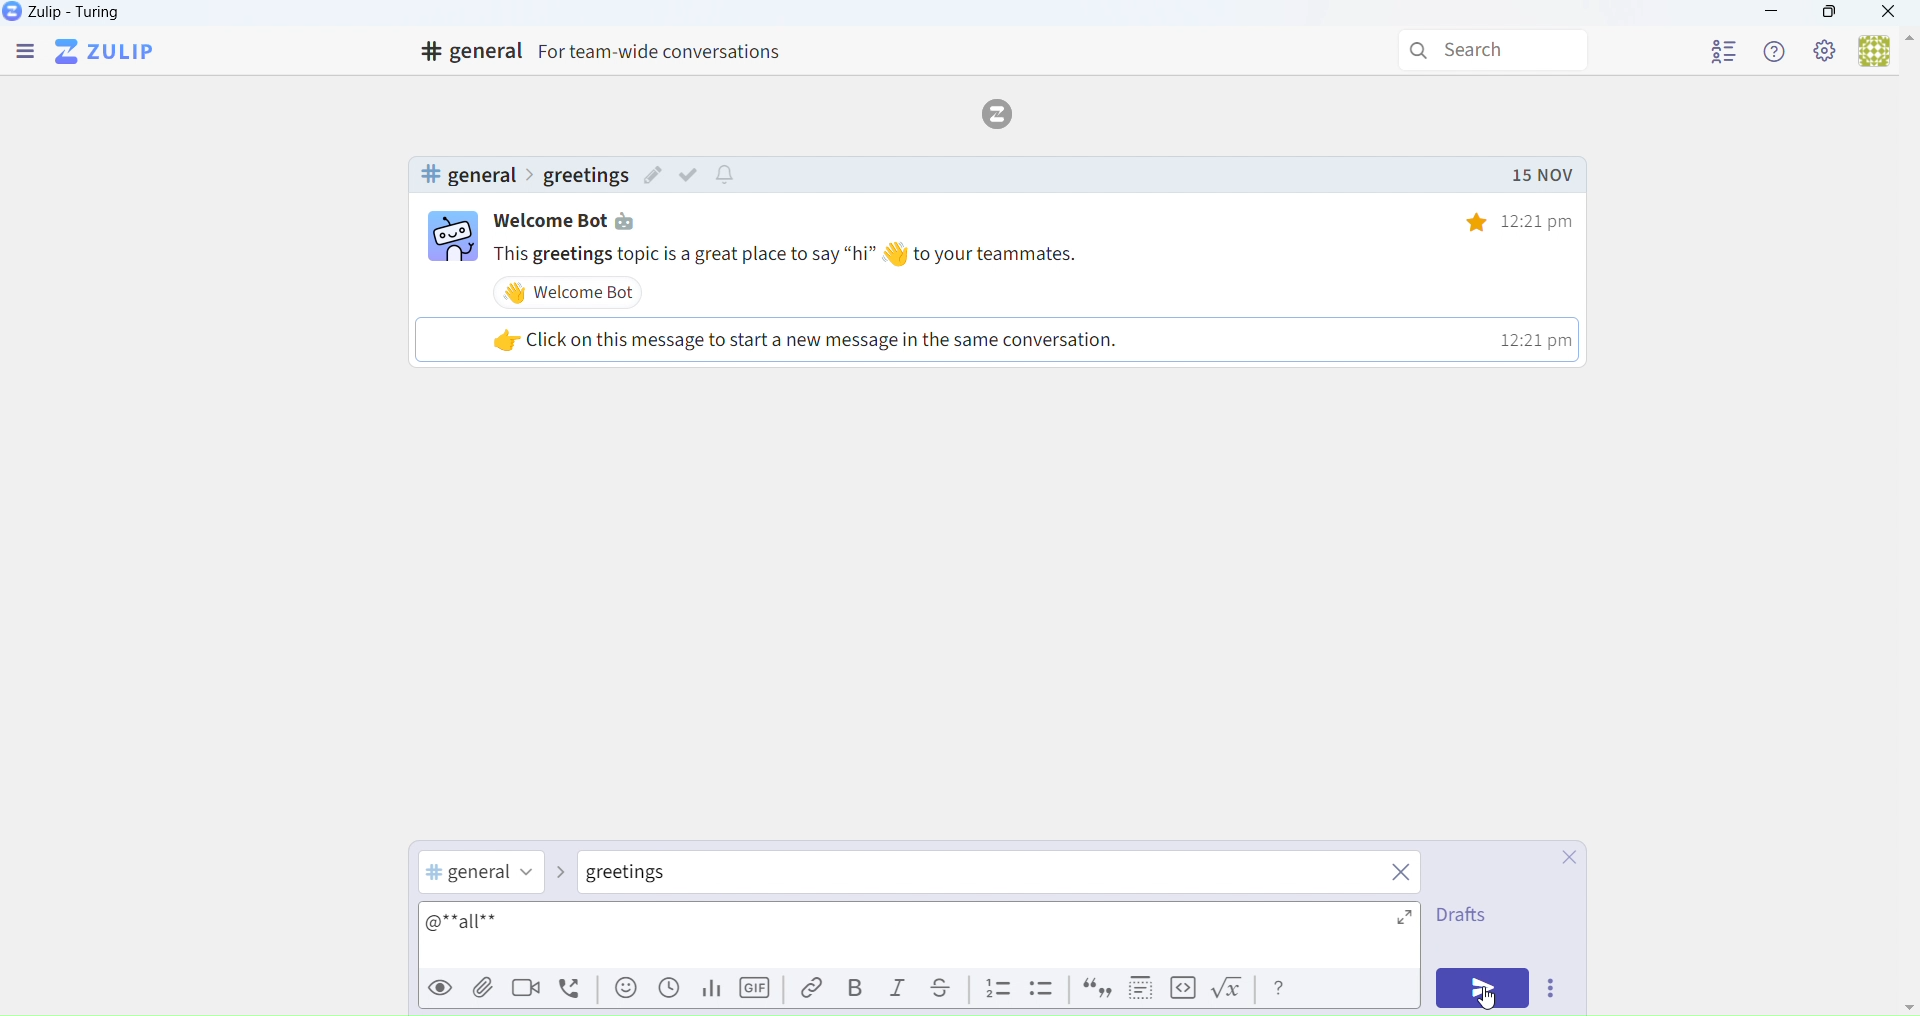 Image resolution: width=1920 pixels, height=1016 pixels. What do you see at coordinates (728, 176) in the screenshot?
I see `notify` at bounding box center [728, 176].